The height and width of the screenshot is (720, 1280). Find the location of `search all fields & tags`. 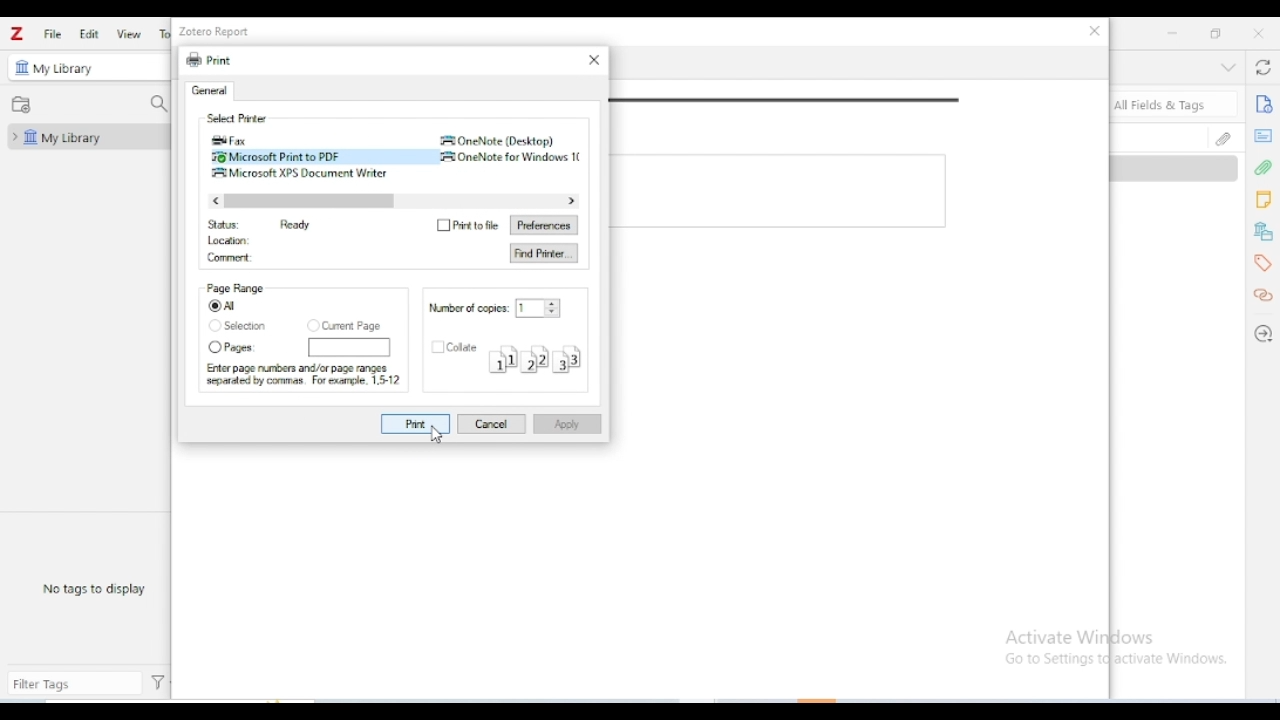

search all fields & tags is located at coordinates (1175, 104).